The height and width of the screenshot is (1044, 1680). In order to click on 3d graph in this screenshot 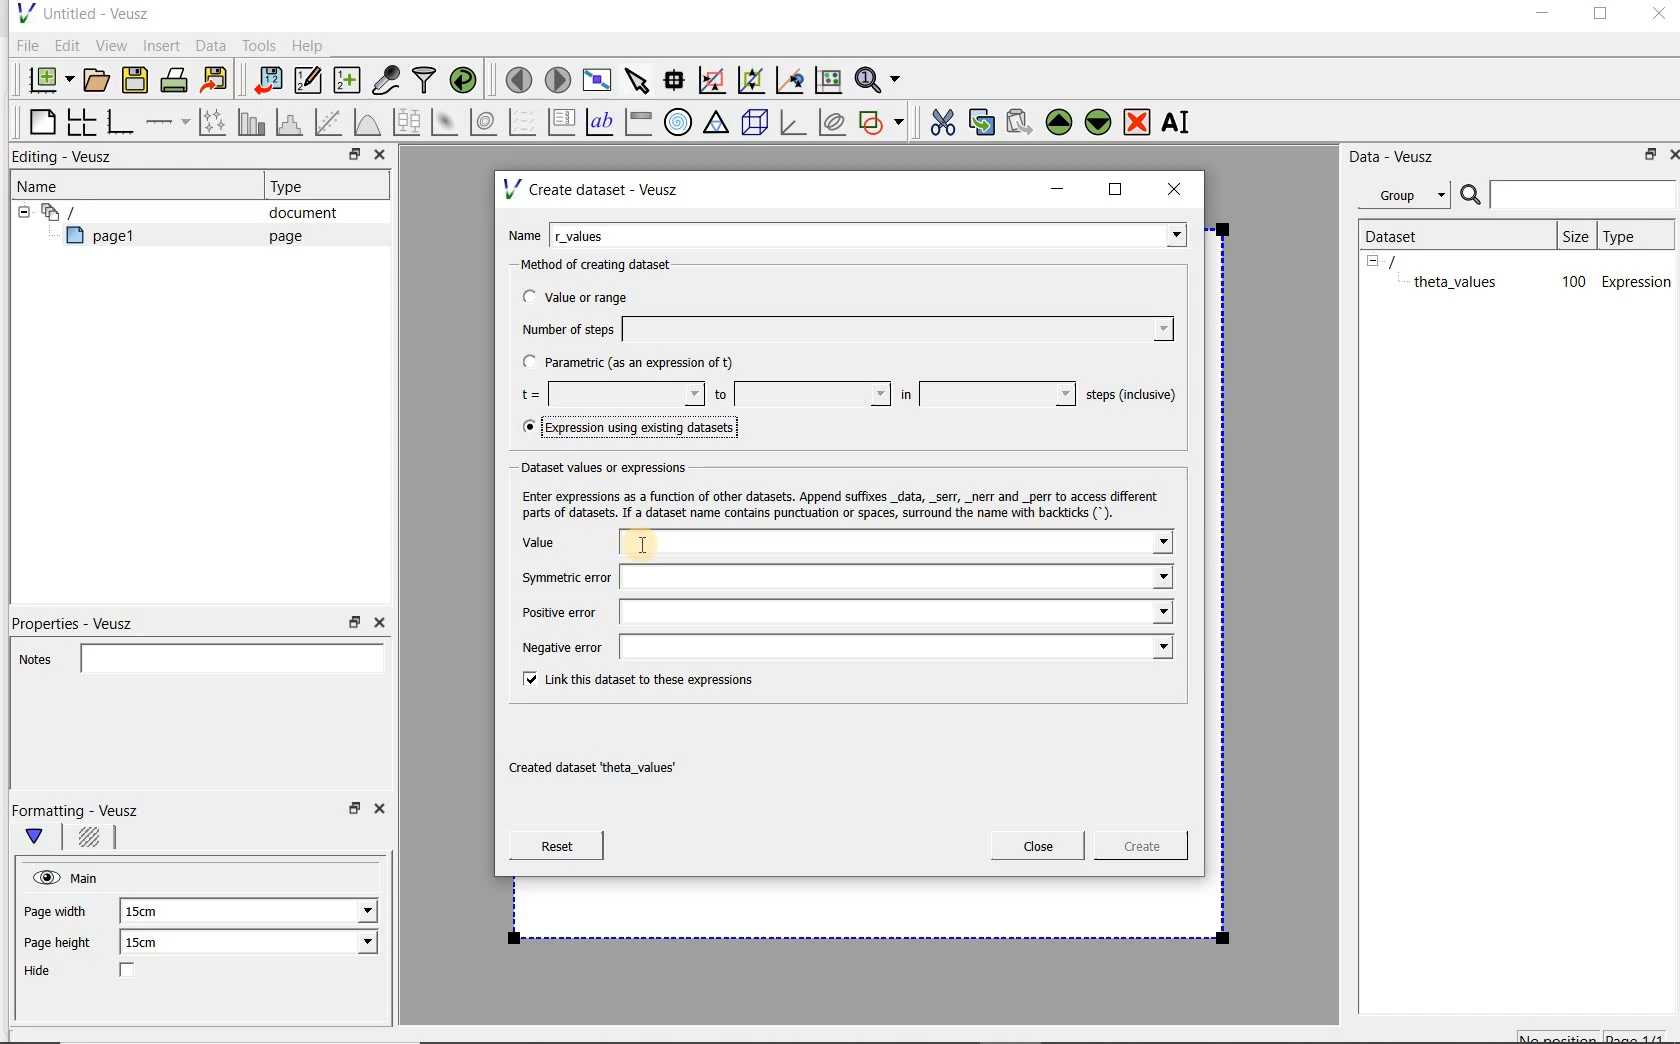, I will do `click(794, 124)`.